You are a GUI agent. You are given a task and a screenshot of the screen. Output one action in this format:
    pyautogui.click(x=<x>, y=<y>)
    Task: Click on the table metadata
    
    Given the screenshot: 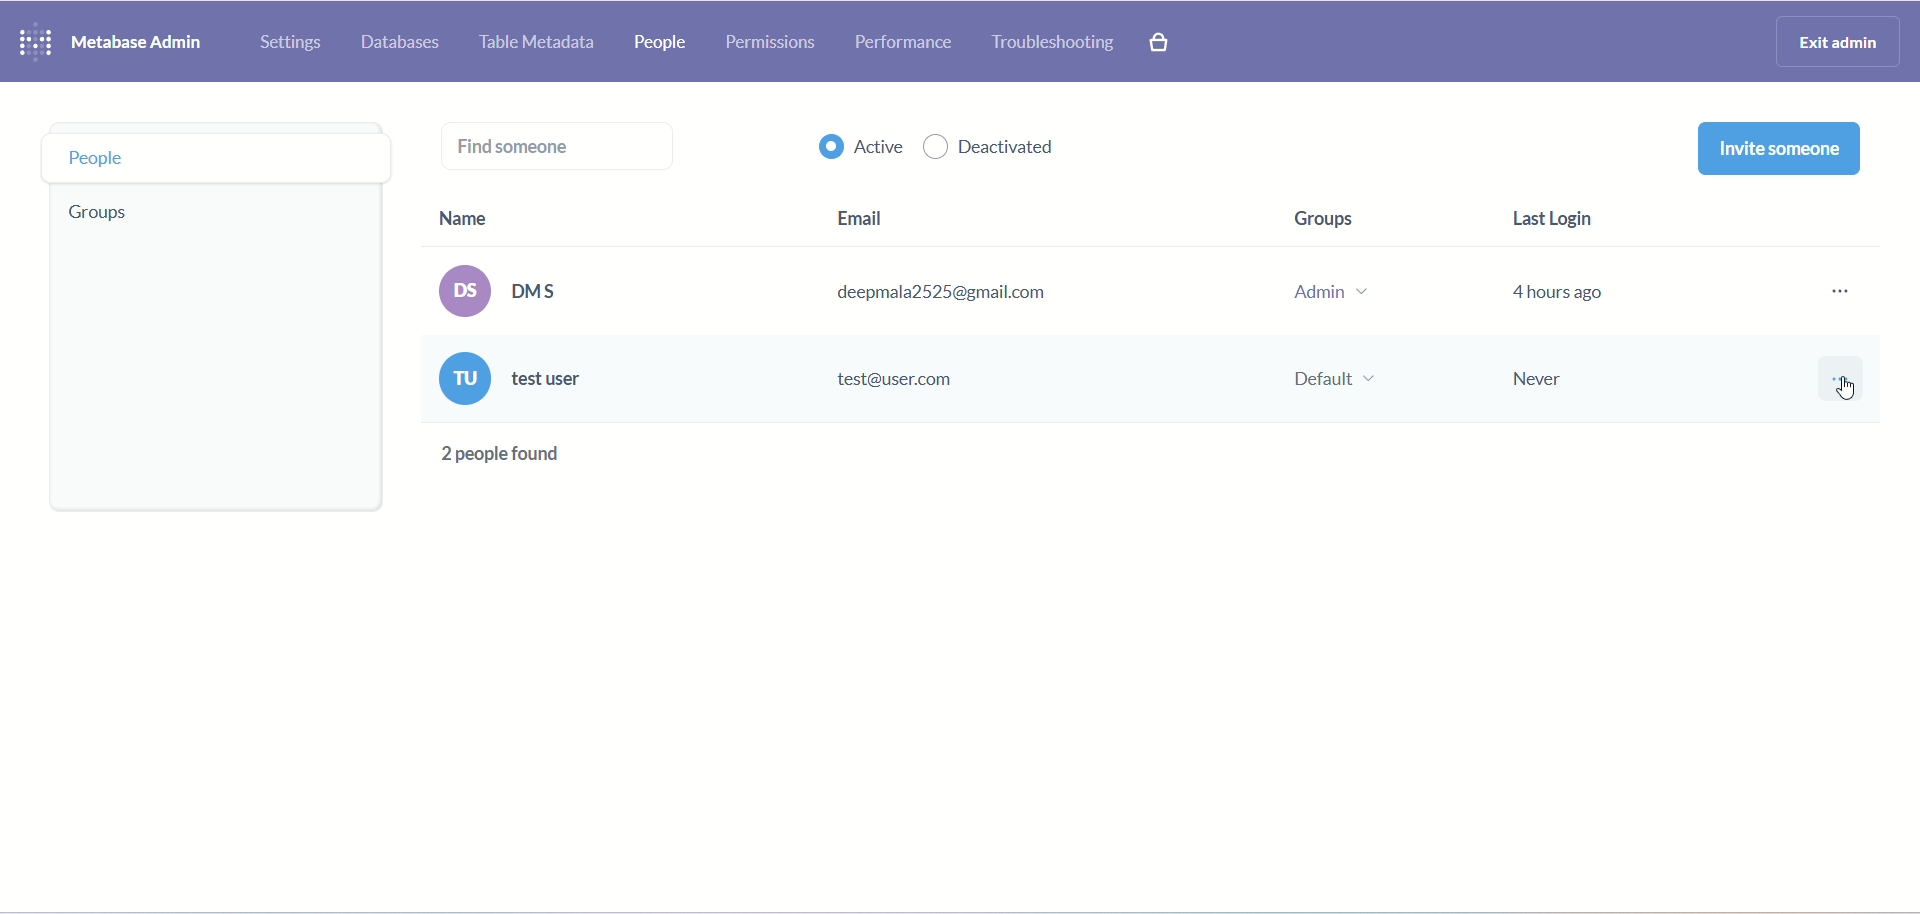 What is the action you would take?
    pyautogui.click(x=541, y=43)
    